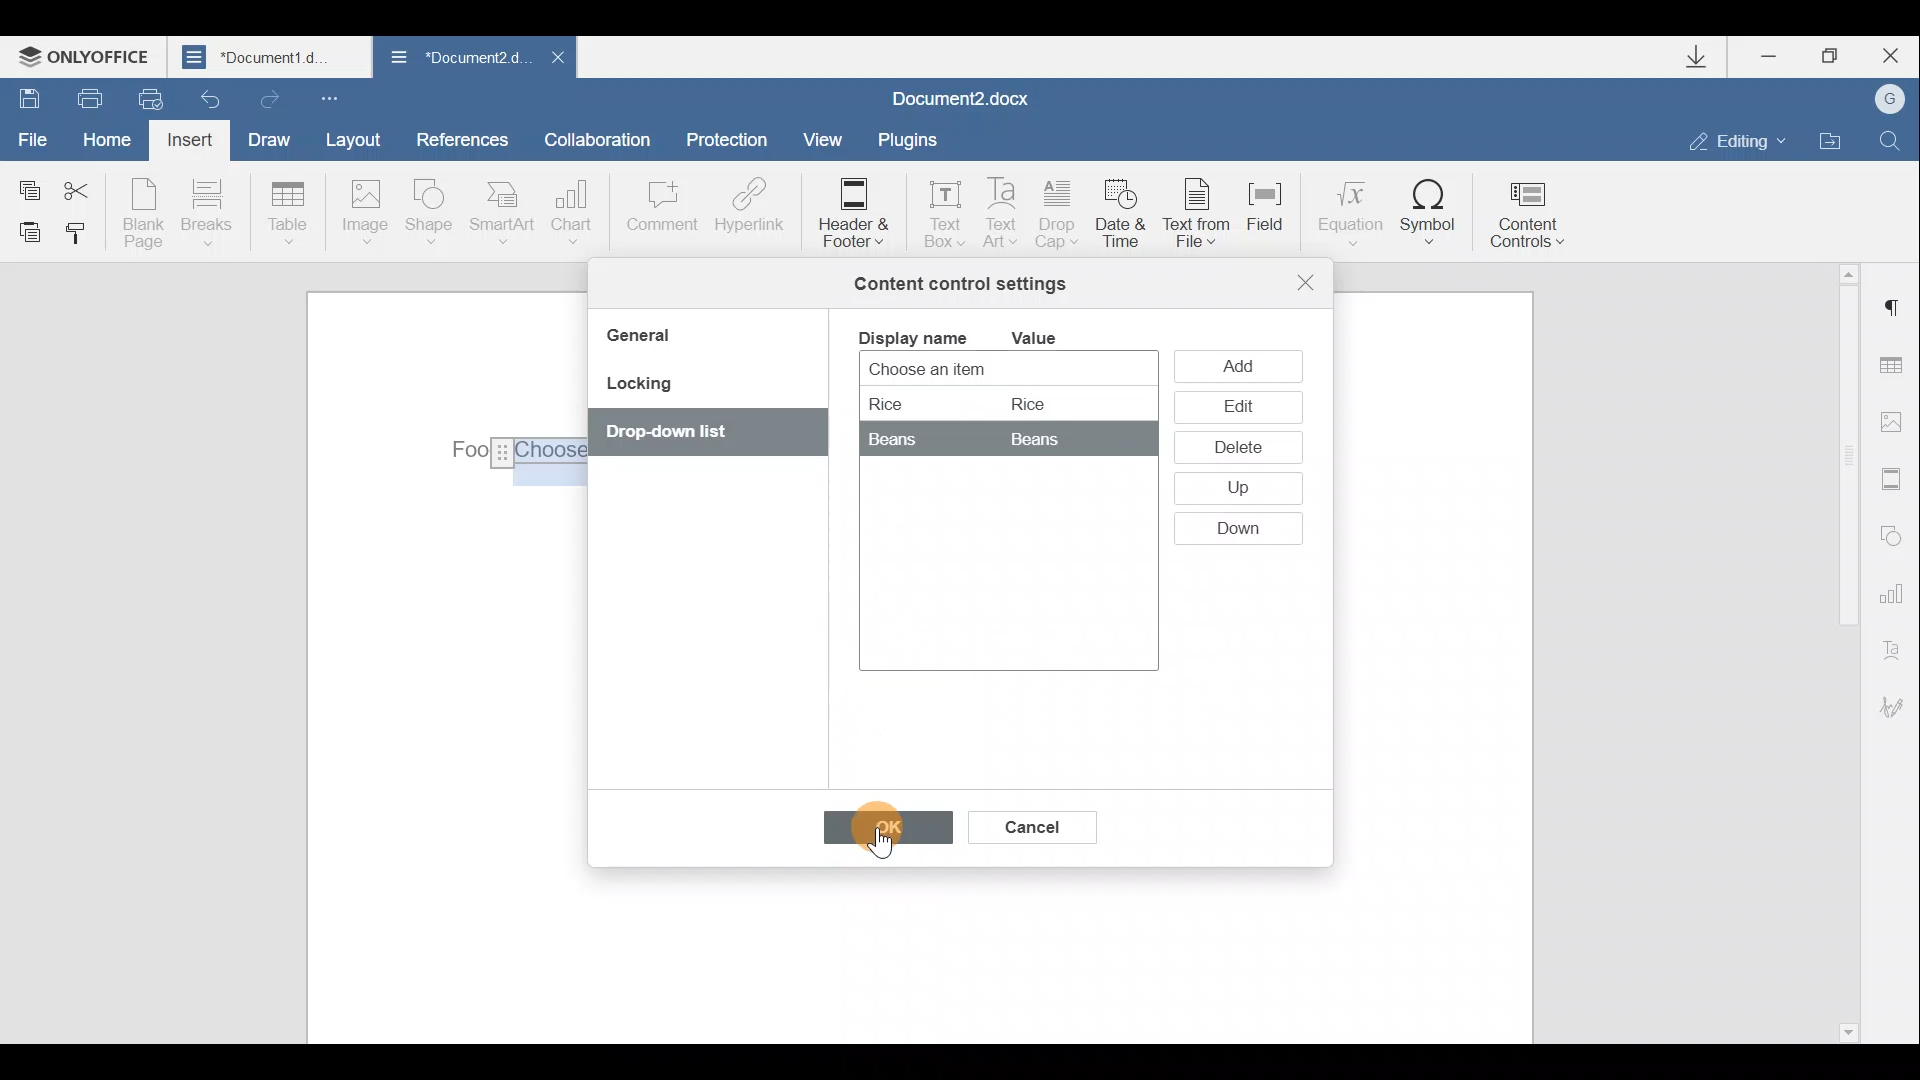  What do you see at coordinates (148, 100) in the screenshot?
I see `Quick print` at bounding box center [148, 100].